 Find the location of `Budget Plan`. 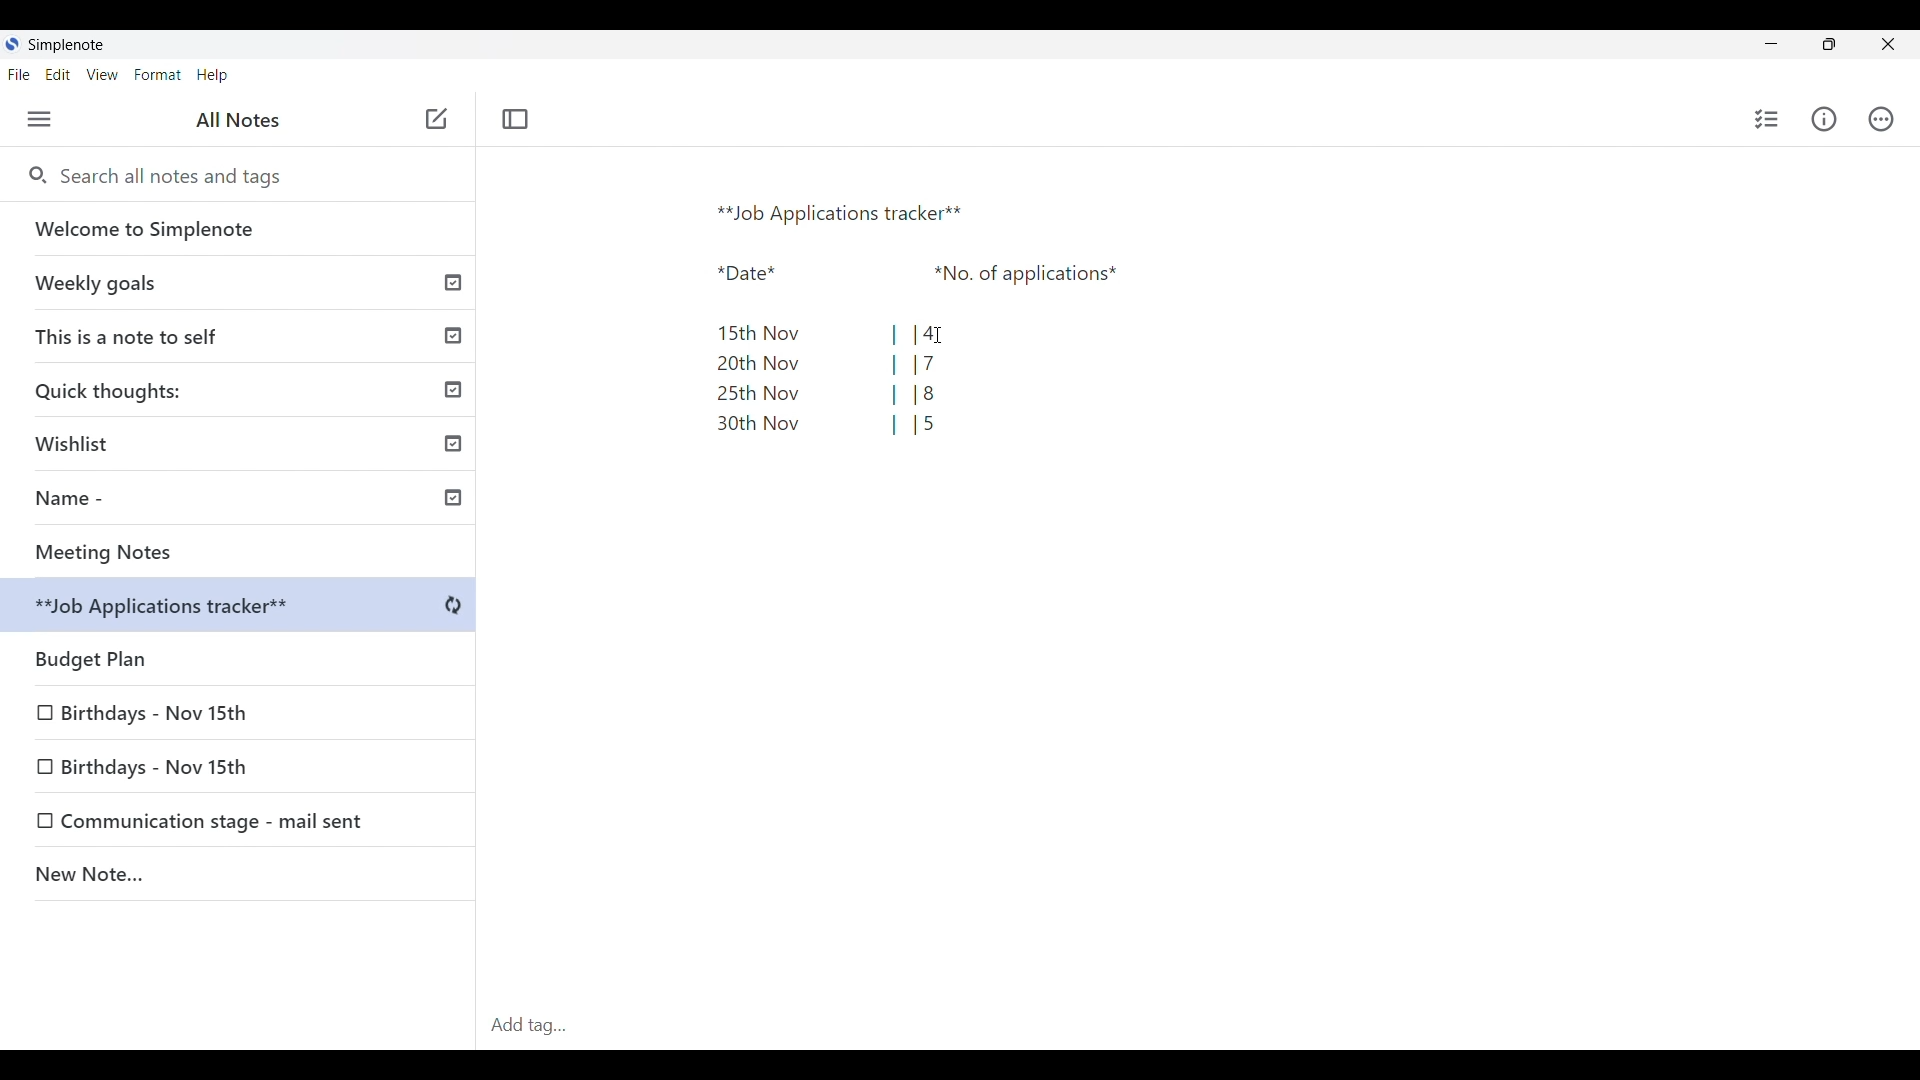

Budget Plan is located at coordinates (242, 608).